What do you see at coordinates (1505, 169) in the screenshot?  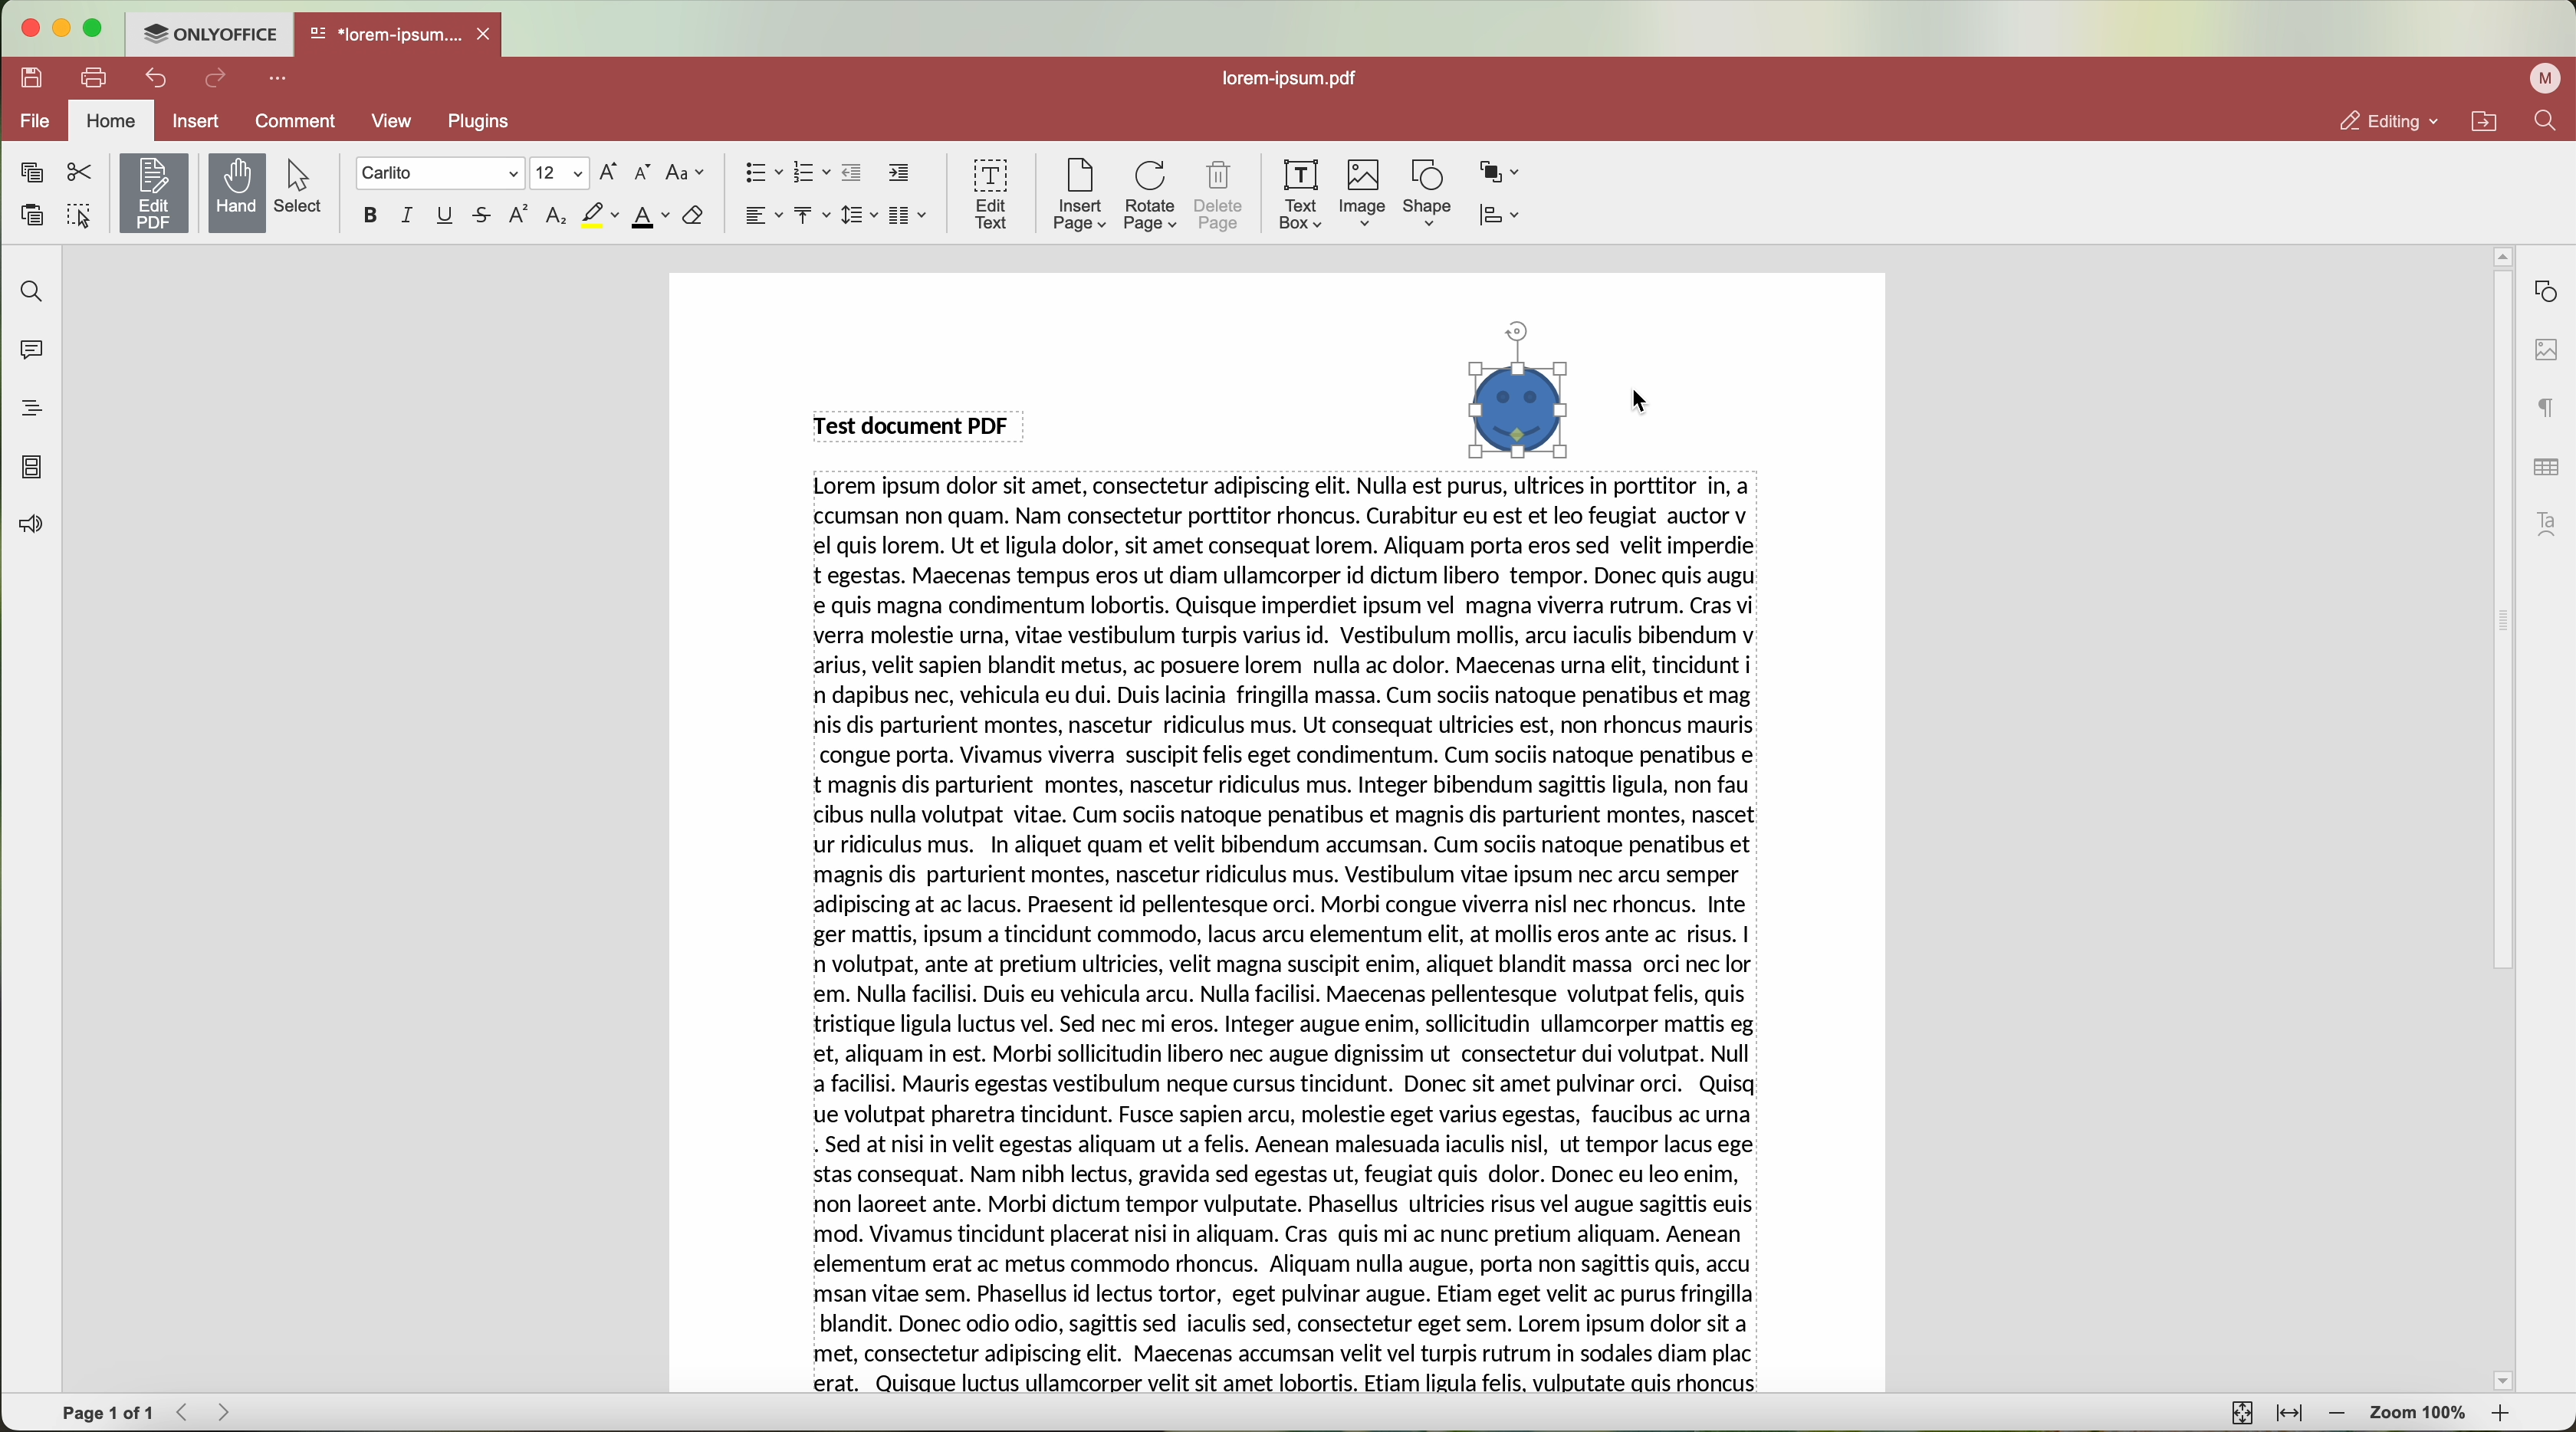 I see `arrange shape` at bounding box center [1505, 169].